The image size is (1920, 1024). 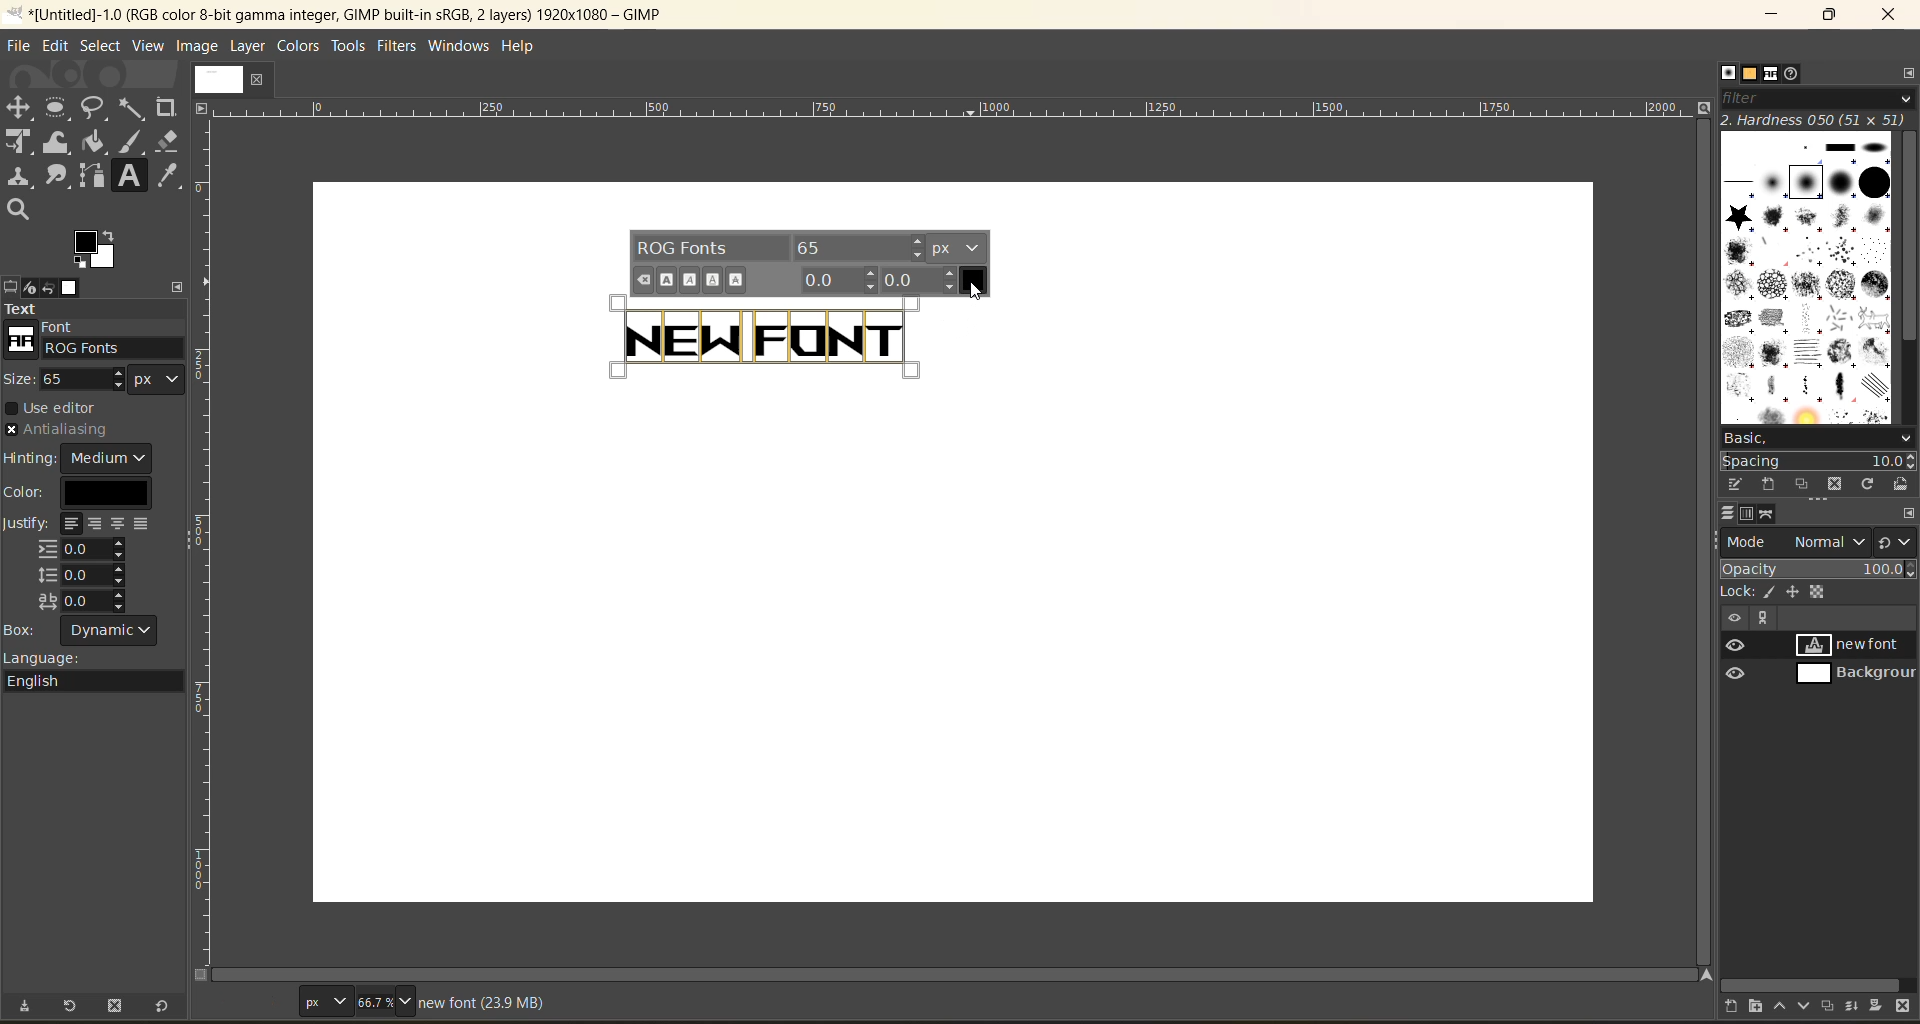 What do you see at coordinates (31, 1004) in the screenshot?
I see `save tool preset` at bounding box center [31, 1004].